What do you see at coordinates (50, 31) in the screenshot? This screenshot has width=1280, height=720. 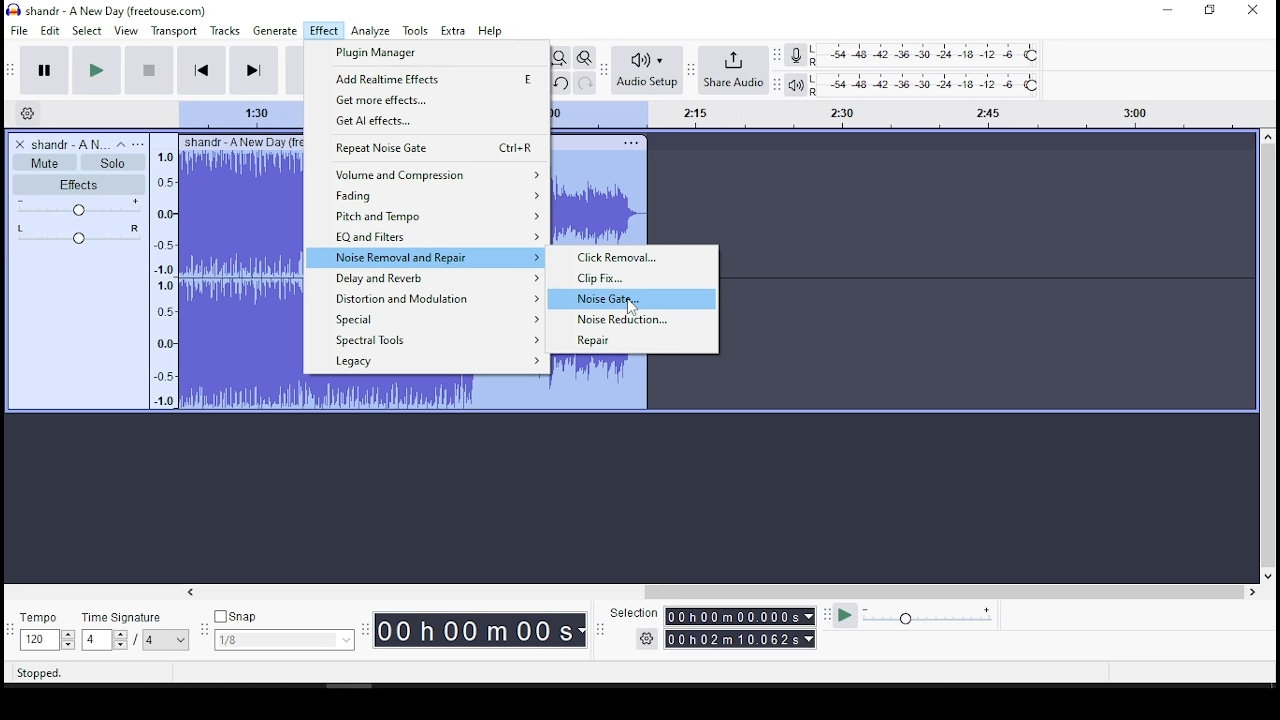 I see `edit` at bounding box center [50, 31].